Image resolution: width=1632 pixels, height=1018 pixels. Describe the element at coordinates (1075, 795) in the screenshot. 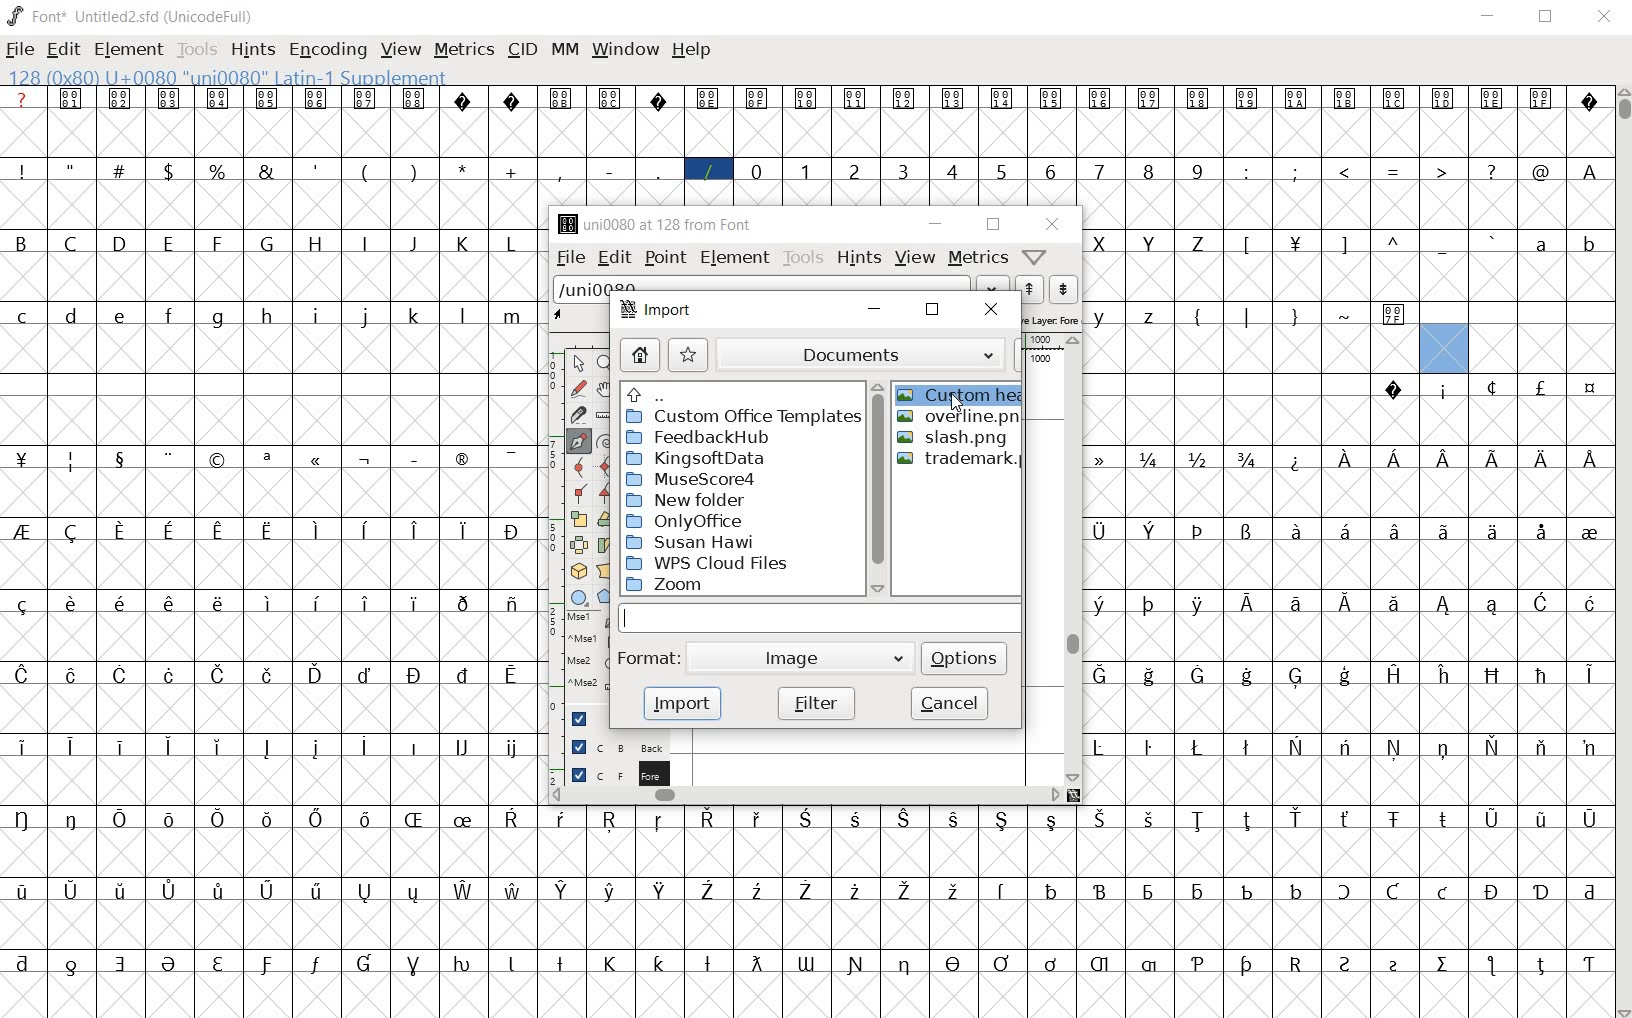

I see `resize` at that location.